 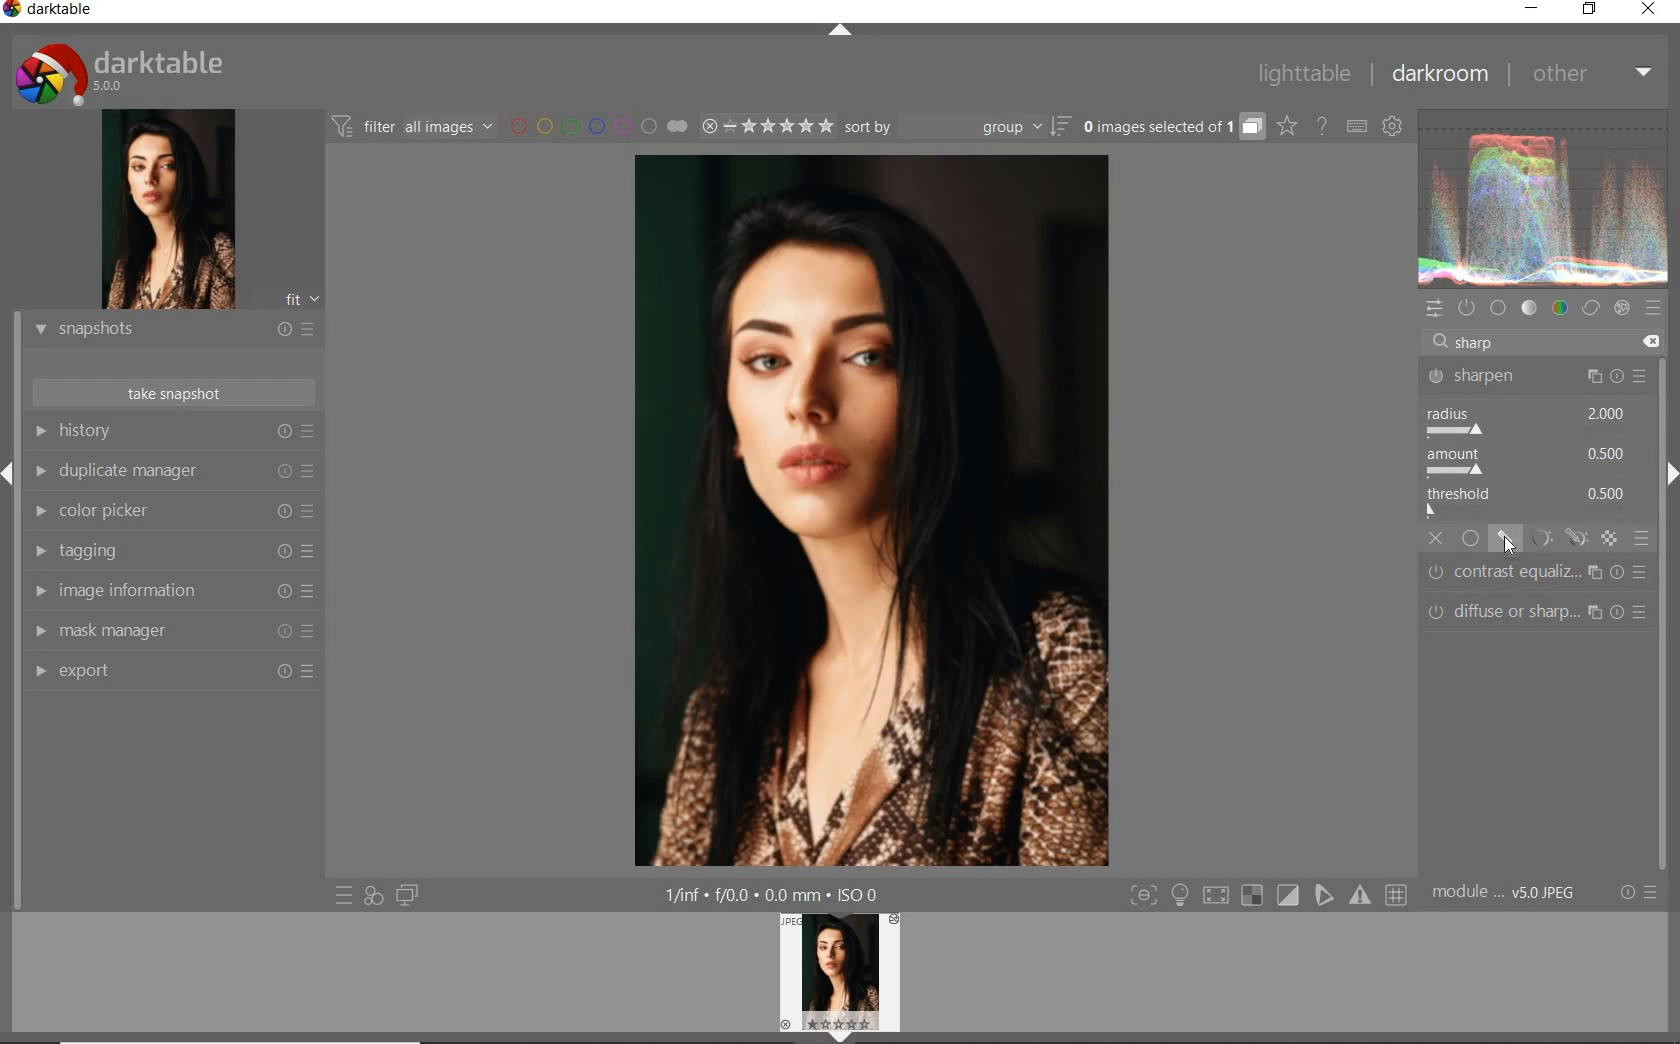 What do you see at coordinates (1504, 891) in the screenshot?
I see `module..v50JPEG` at bounding box center [1504, 891].